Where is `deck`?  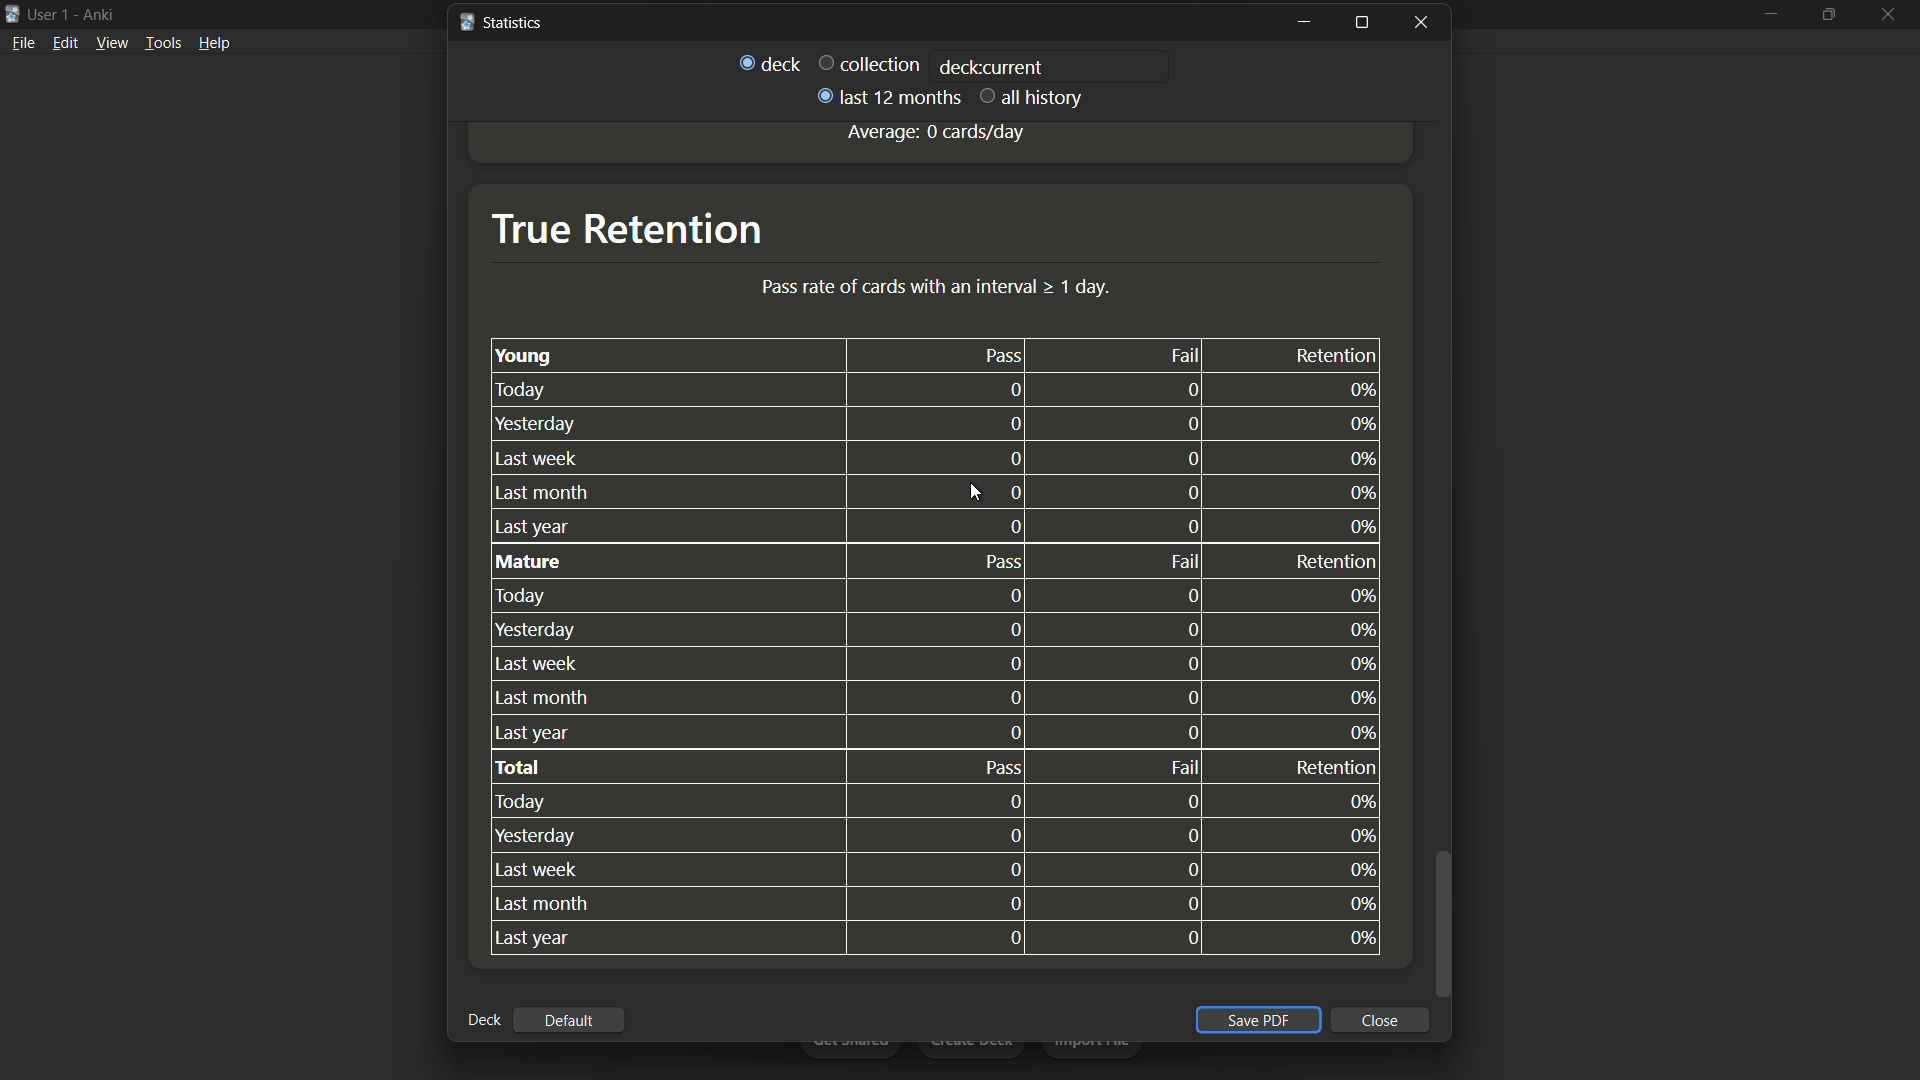
deck is located at coordinates (770, 63).